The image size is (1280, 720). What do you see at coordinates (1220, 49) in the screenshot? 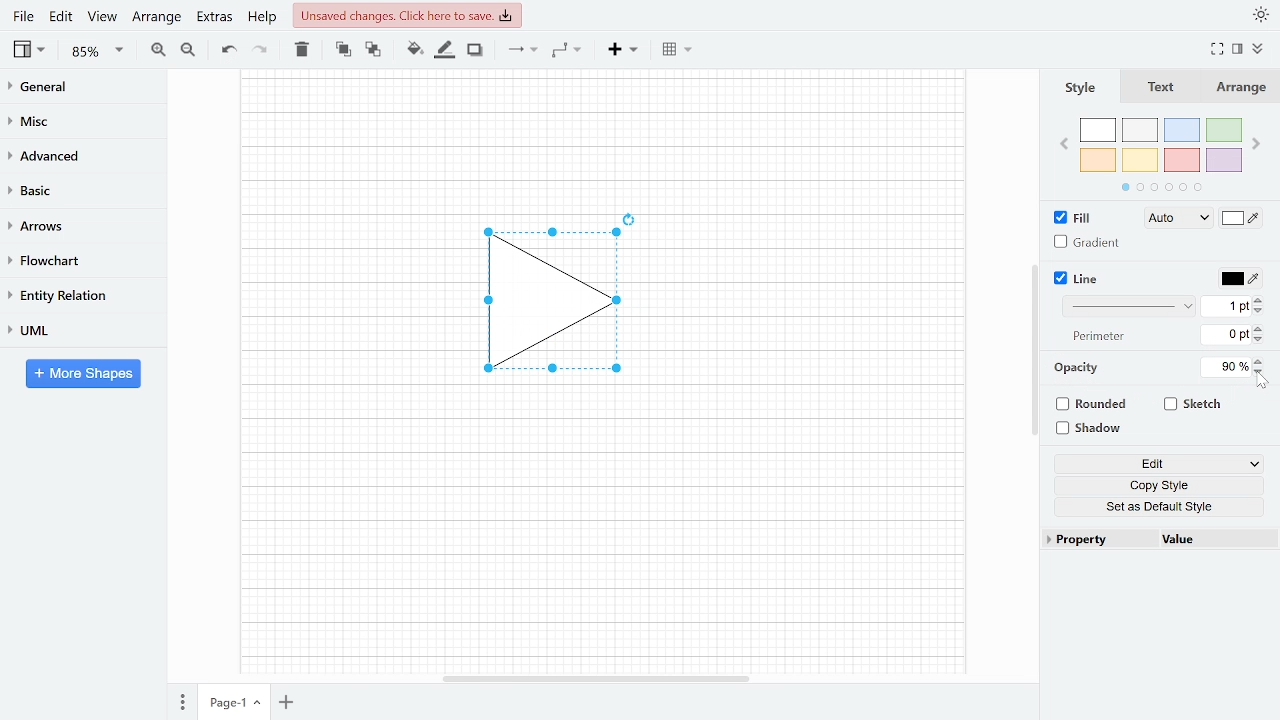
I see `Fullscreen` at bounding box center [1220, 49].